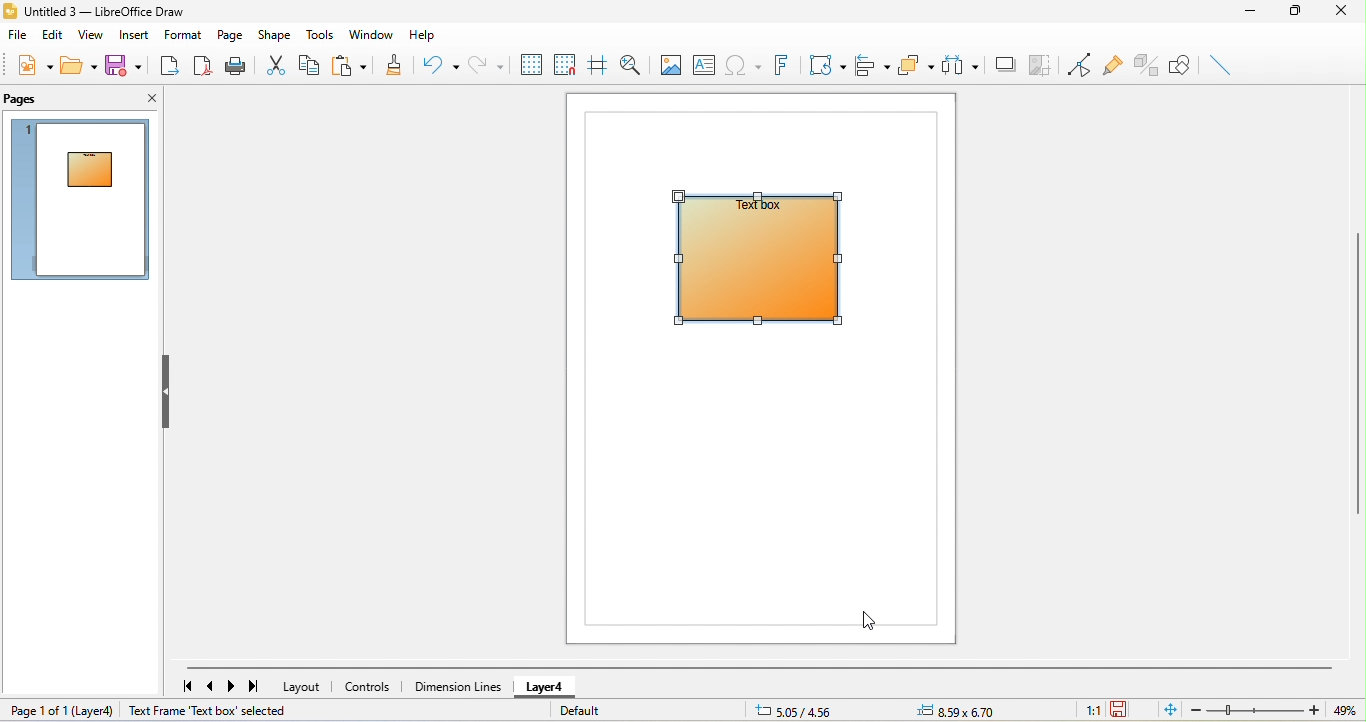 Image resolution: width=1366 pixels, height=722 pixels. I want to click on layout, so click(304, 686).